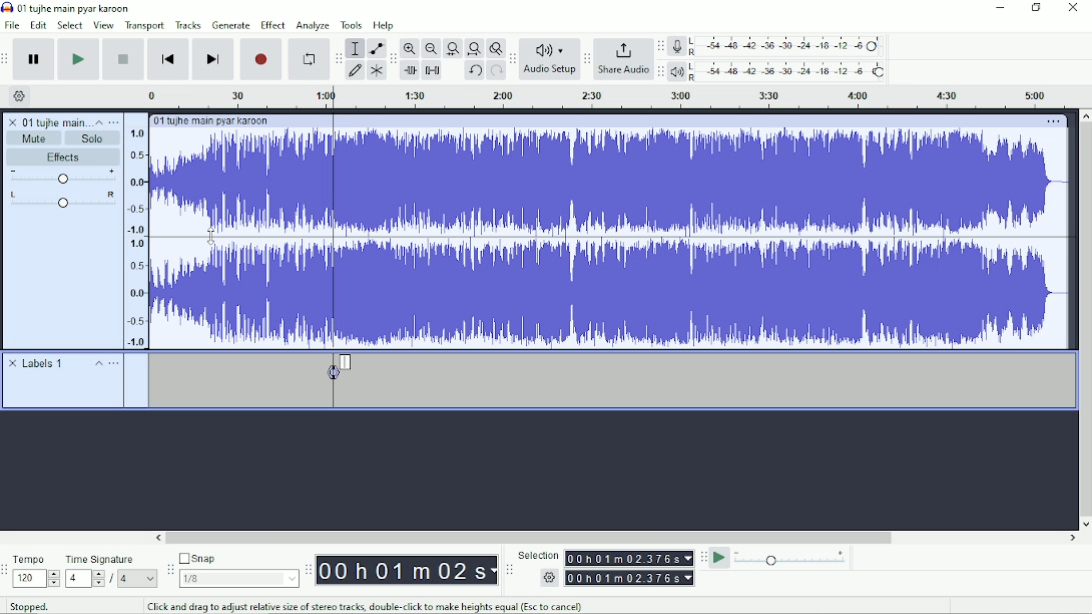 This screenshot has height=614, width=1092. Describe the element at coordinates (7, 58) in the screenshot. I see `Audacity transport toolbar` at that location.